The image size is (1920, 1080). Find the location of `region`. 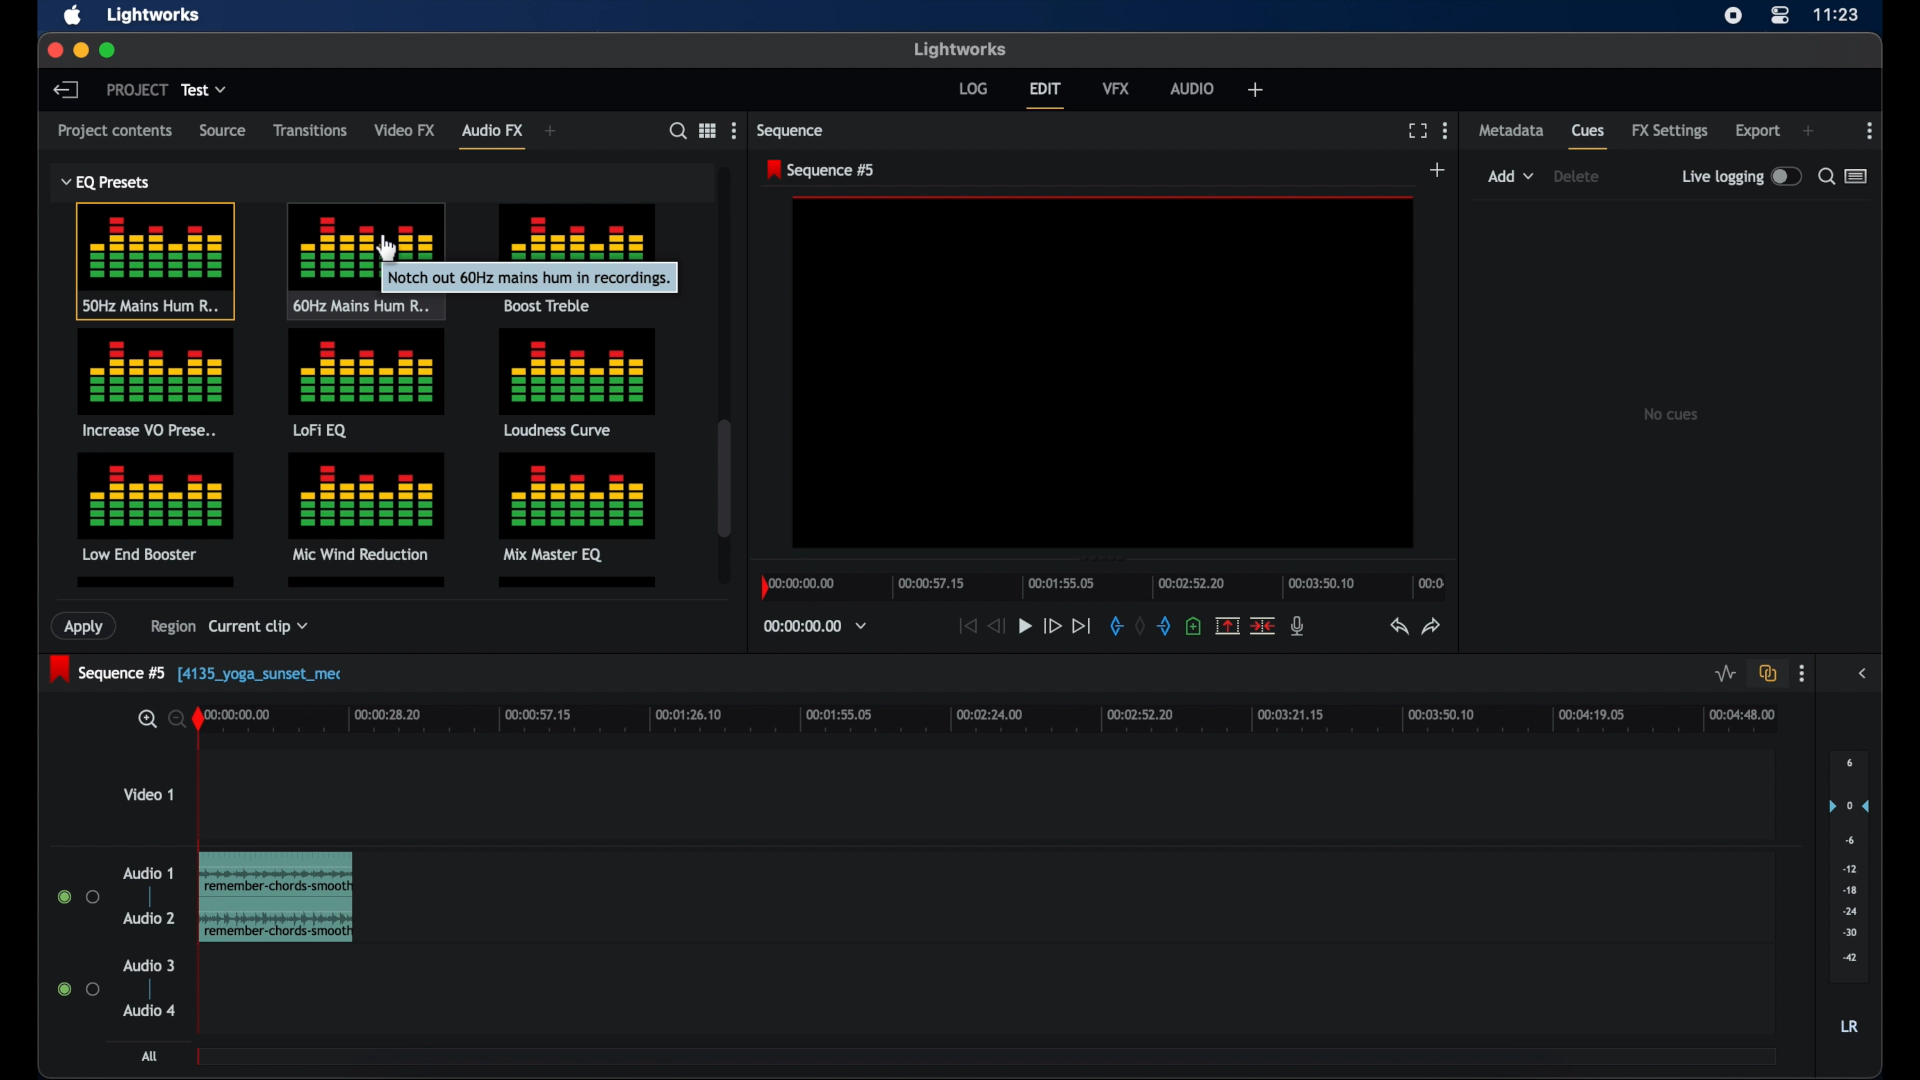

region is located at coordinates (166, 630).